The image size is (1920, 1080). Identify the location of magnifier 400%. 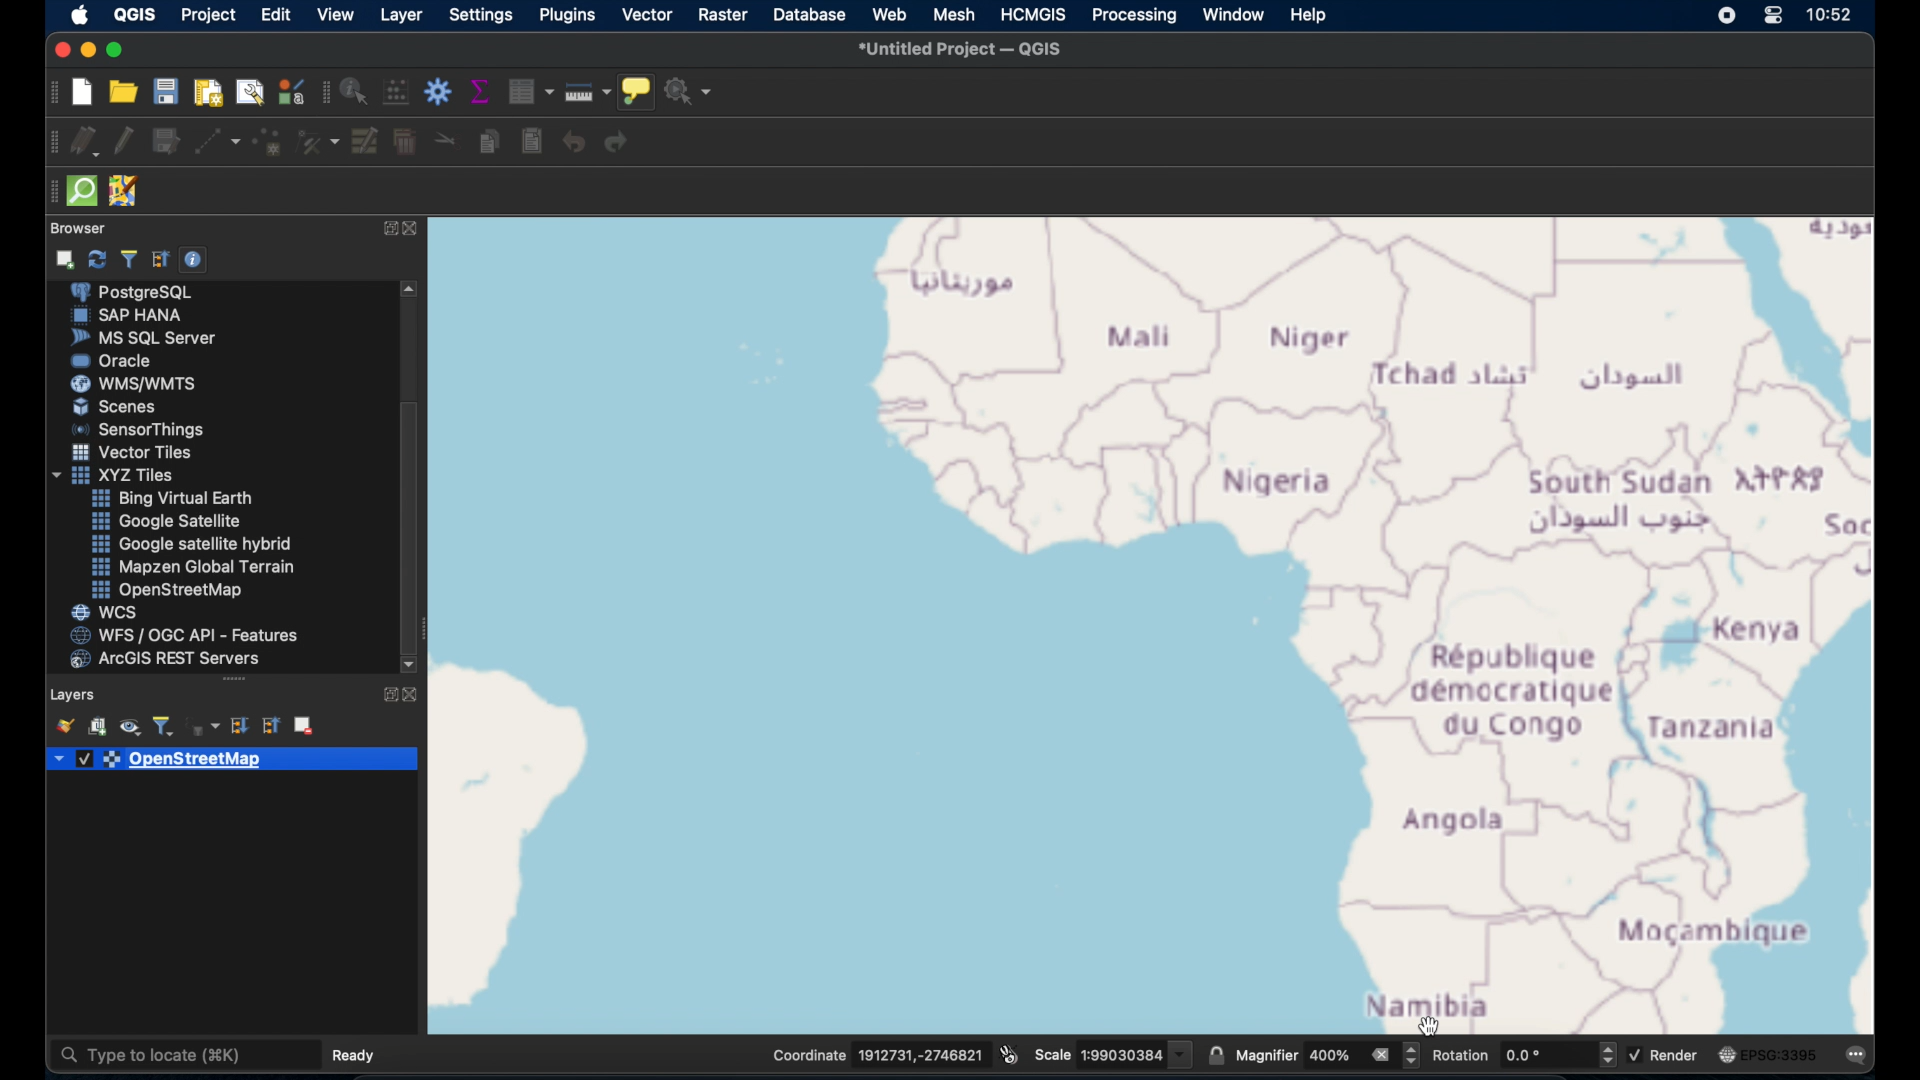
(1329, 1052).